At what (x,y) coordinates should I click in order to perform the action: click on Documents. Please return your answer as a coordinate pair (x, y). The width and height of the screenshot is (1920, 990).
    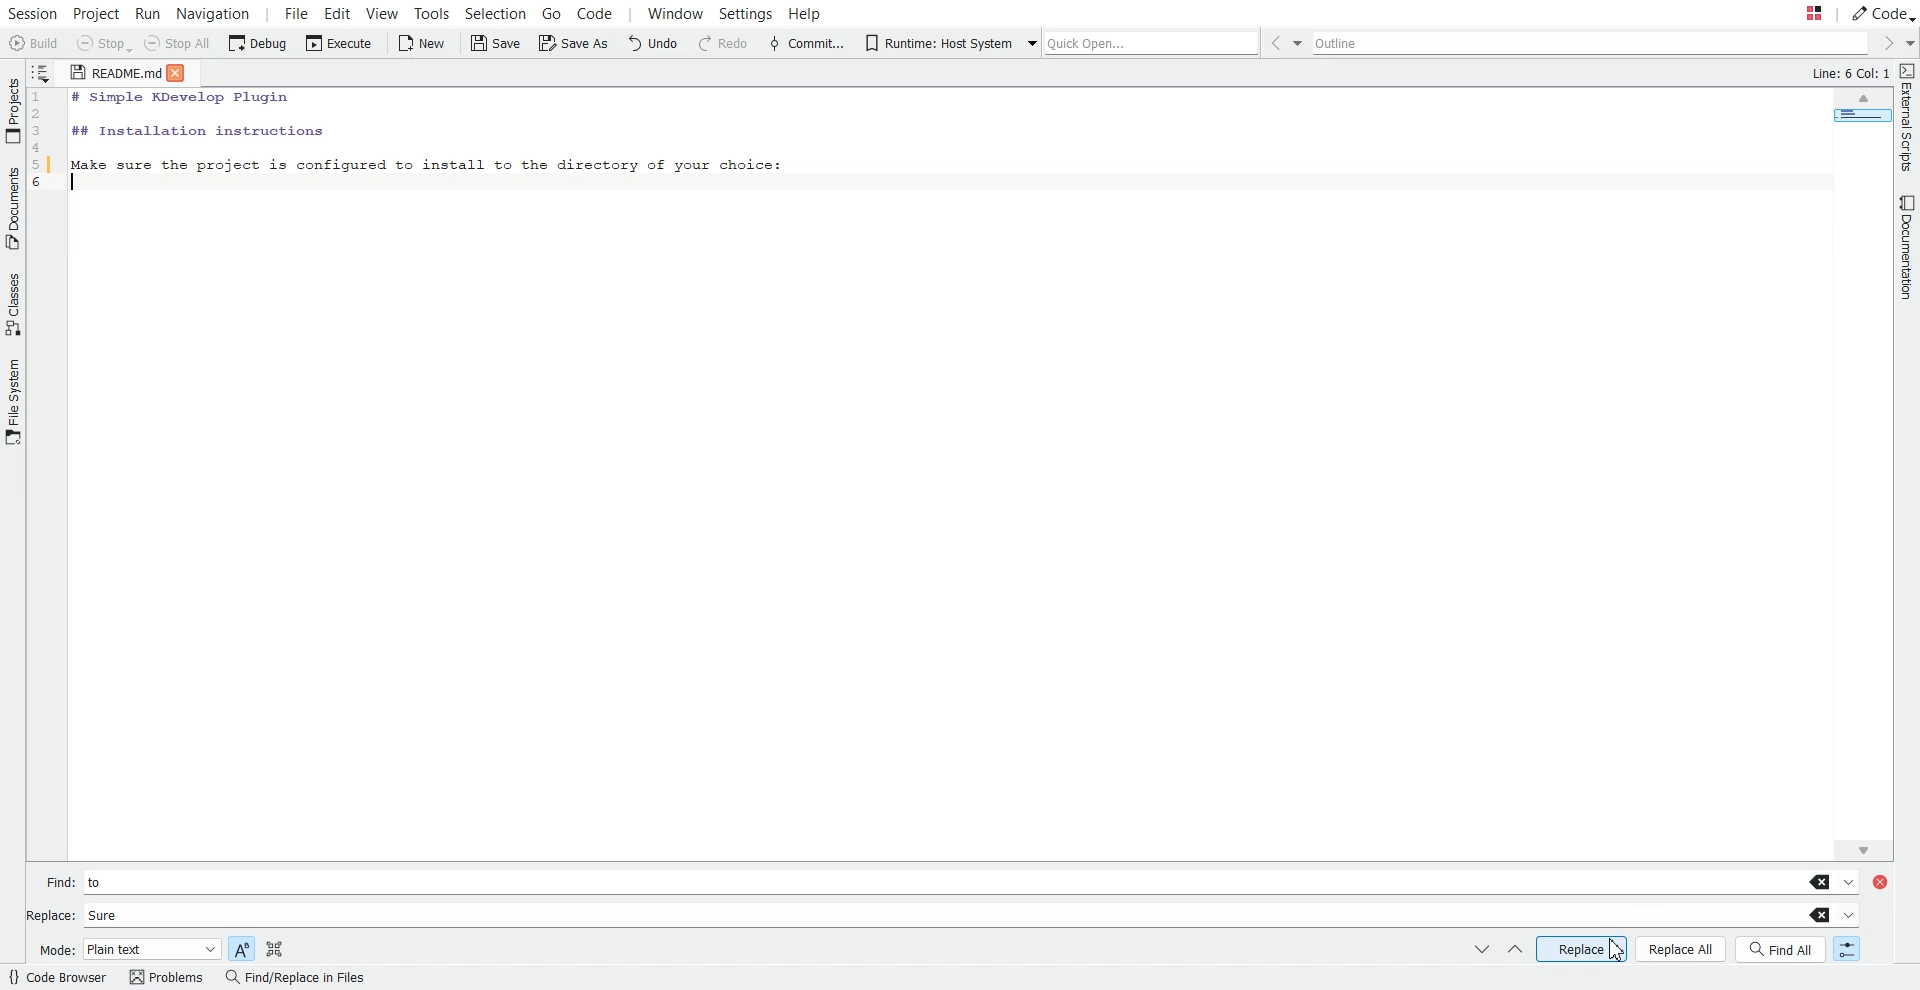
    Looking at the image, I should click on (12, 208).